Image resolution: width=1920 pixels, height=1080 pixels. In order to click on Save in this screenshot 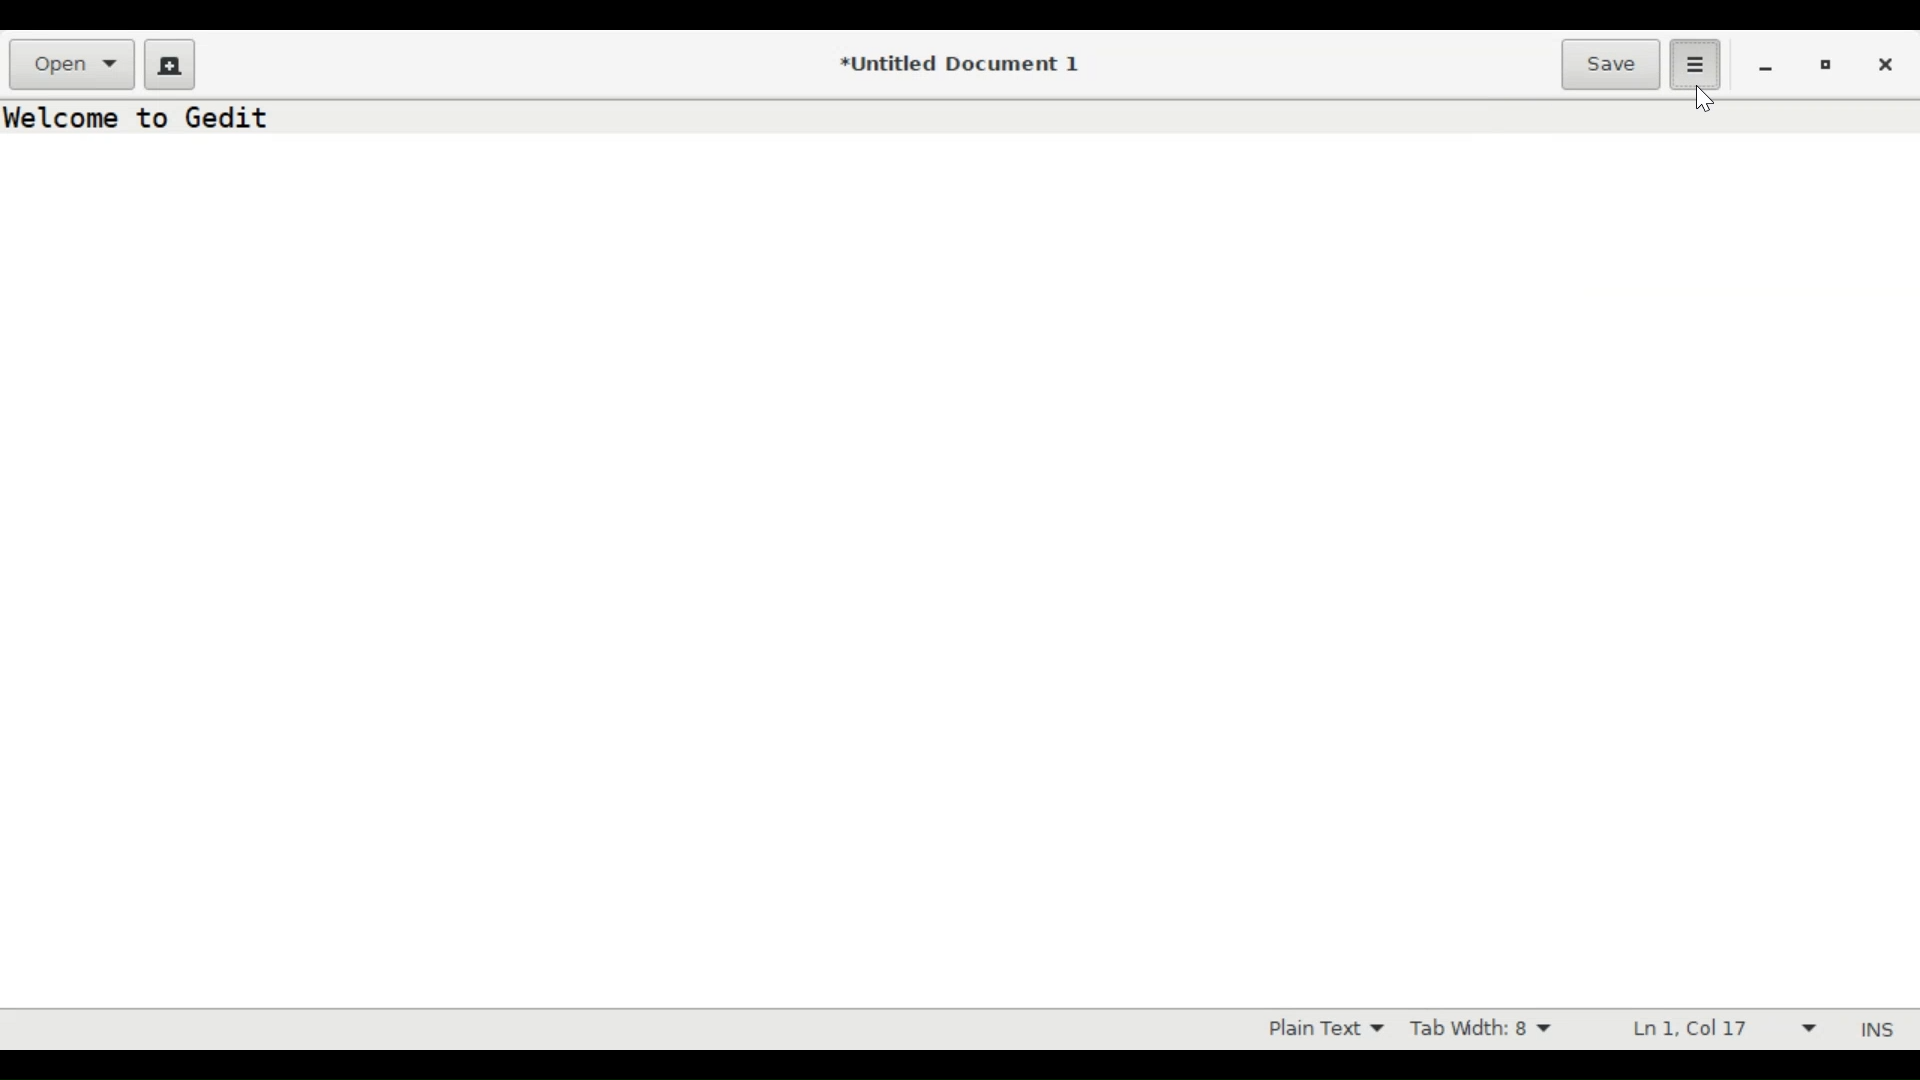, I will do `click(1612, 63)`.